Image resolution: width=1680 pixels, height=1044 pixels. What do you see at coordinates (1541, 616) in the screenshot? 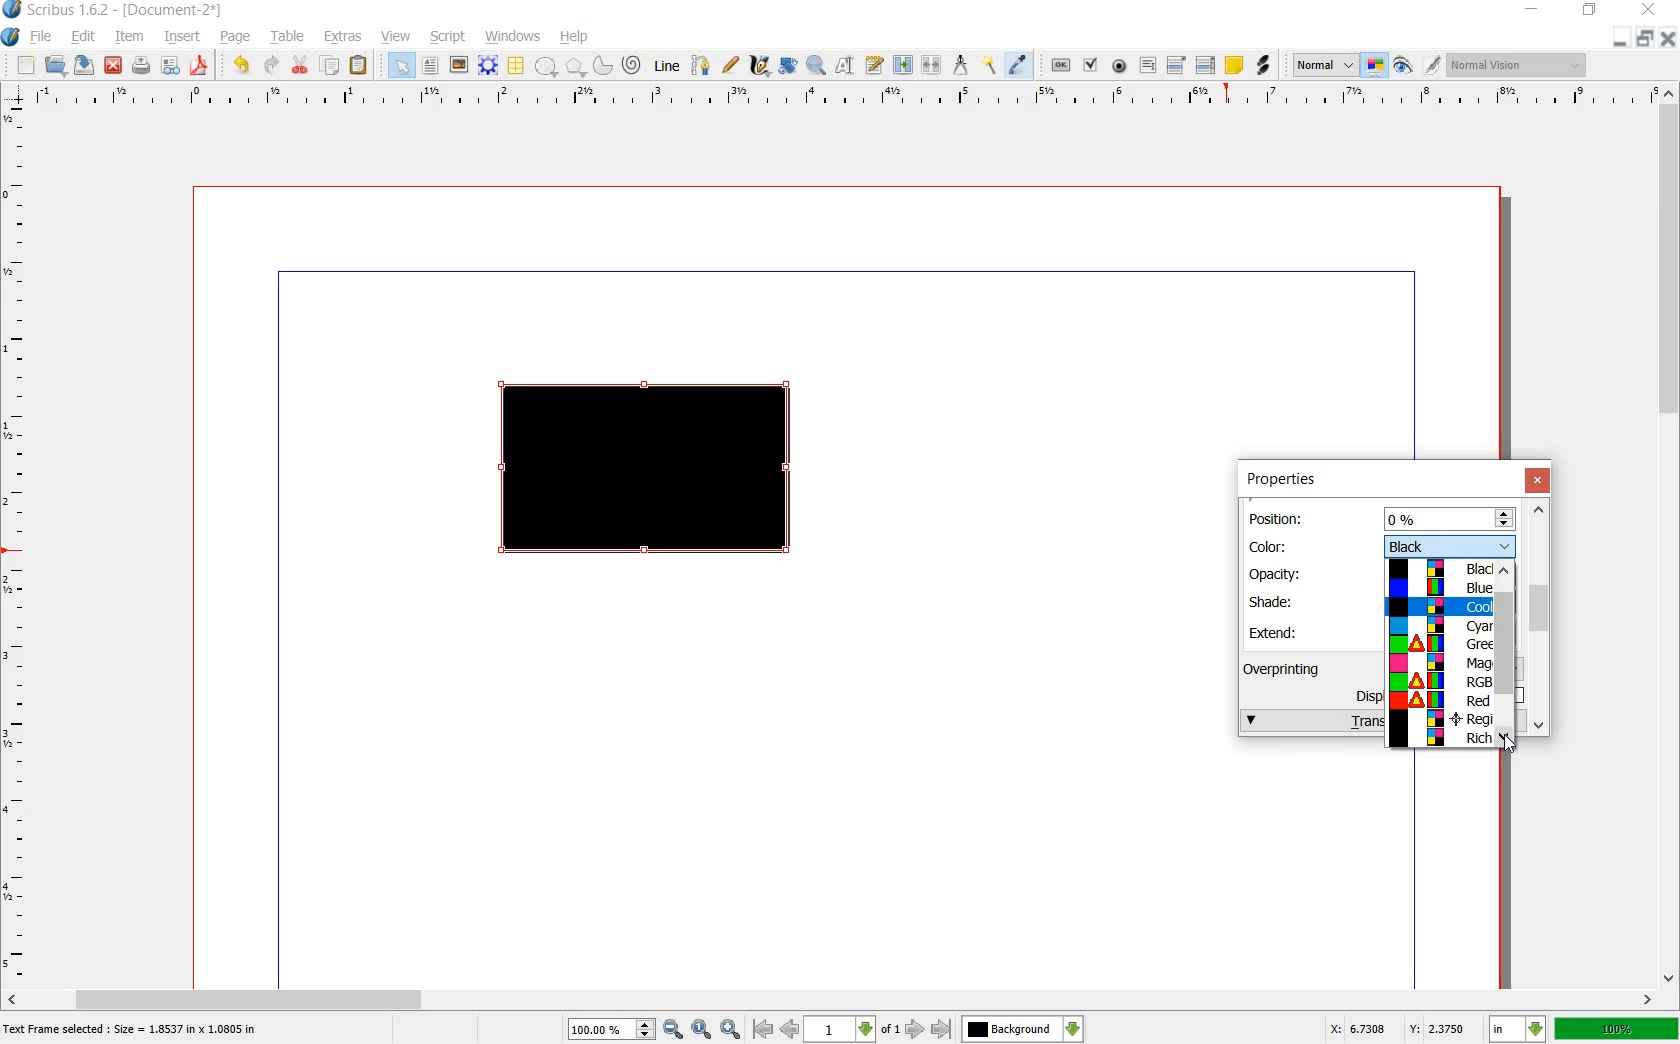
I see `scrollbar` at bounding box center [1541, 616].